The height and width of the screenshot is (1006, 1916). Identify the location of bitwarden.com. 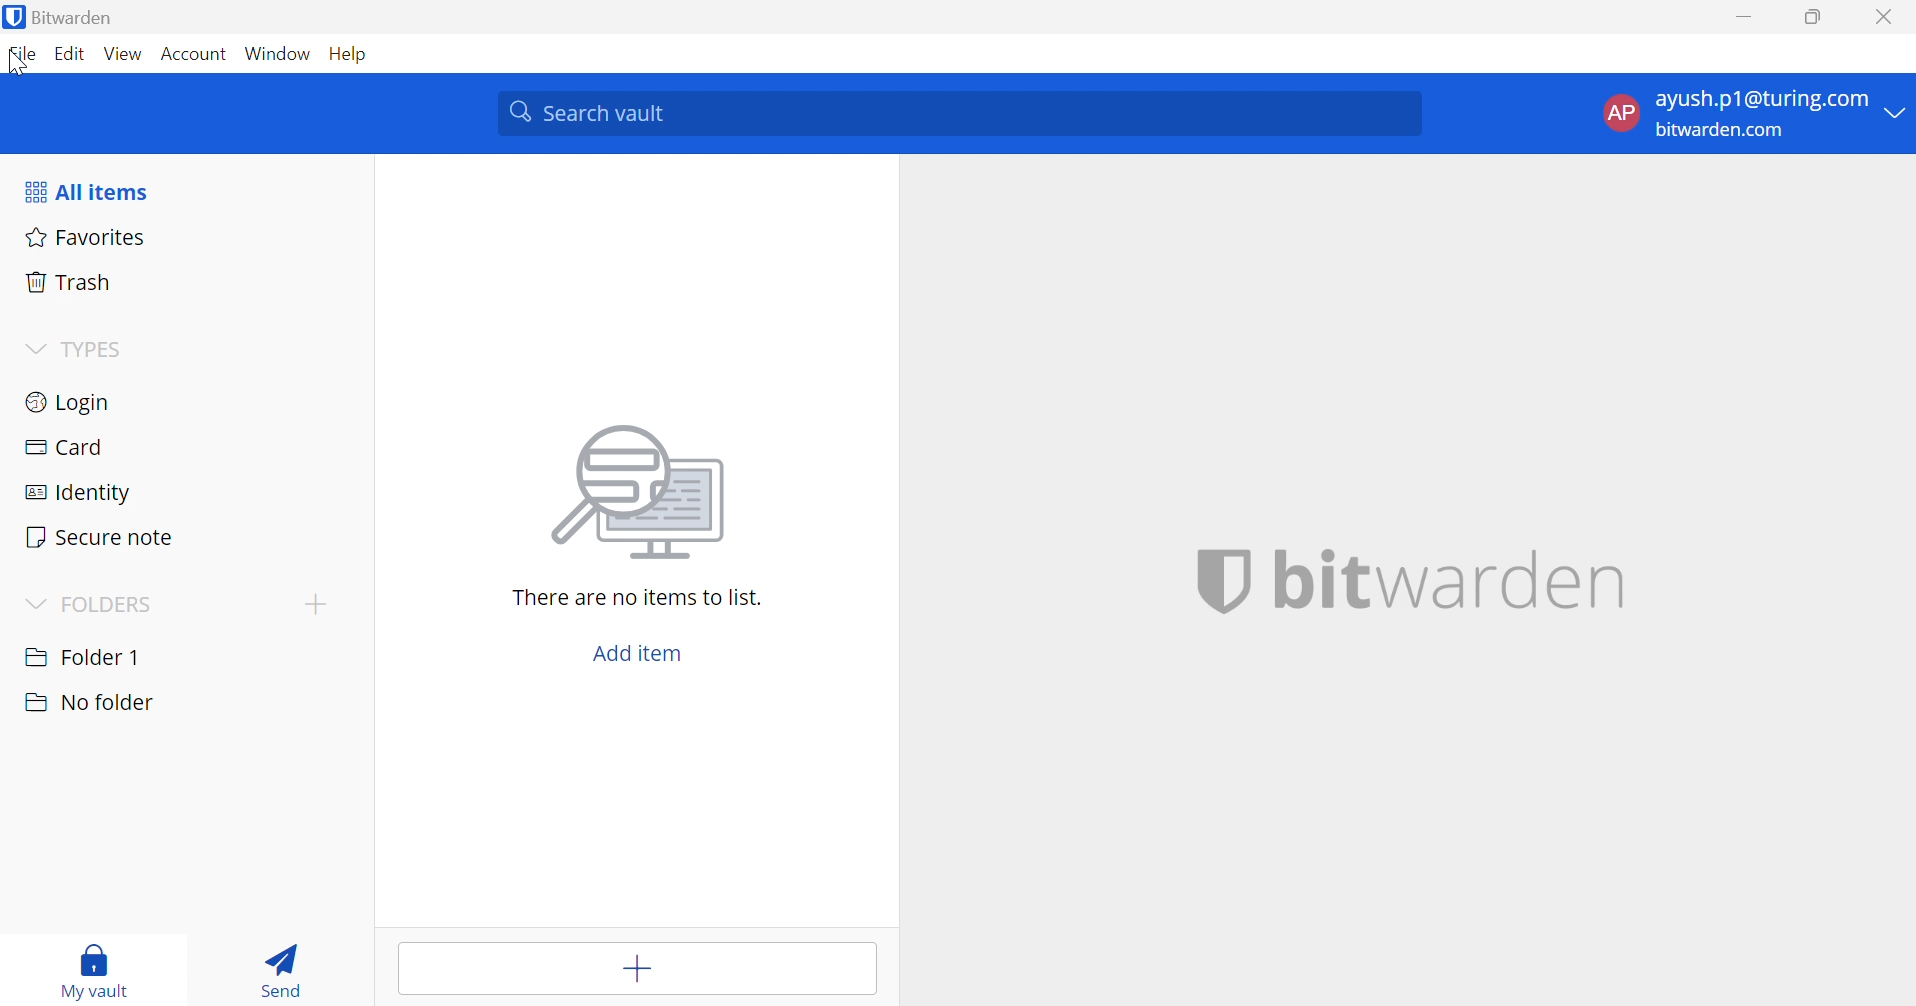
(1725, 131).